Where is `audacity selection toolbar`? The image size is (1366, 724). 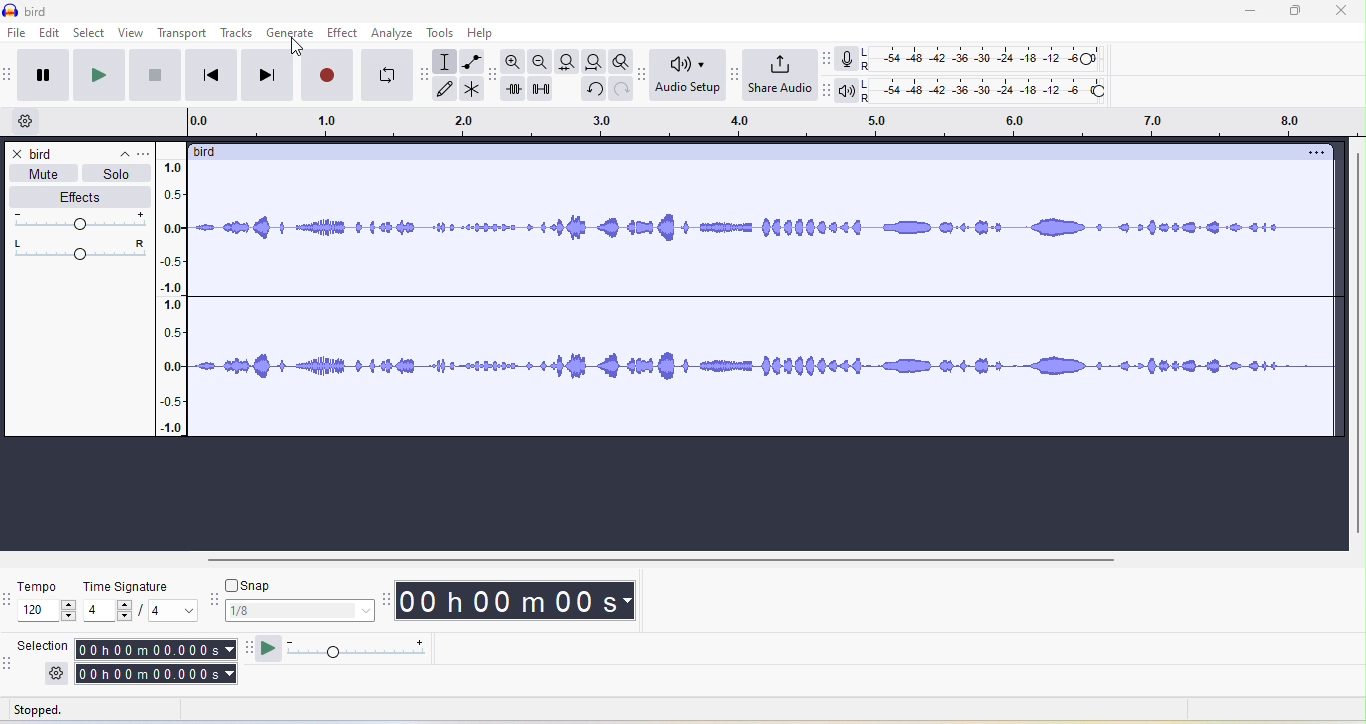
audacity selection toolbar is located at coordinates (9, 664).